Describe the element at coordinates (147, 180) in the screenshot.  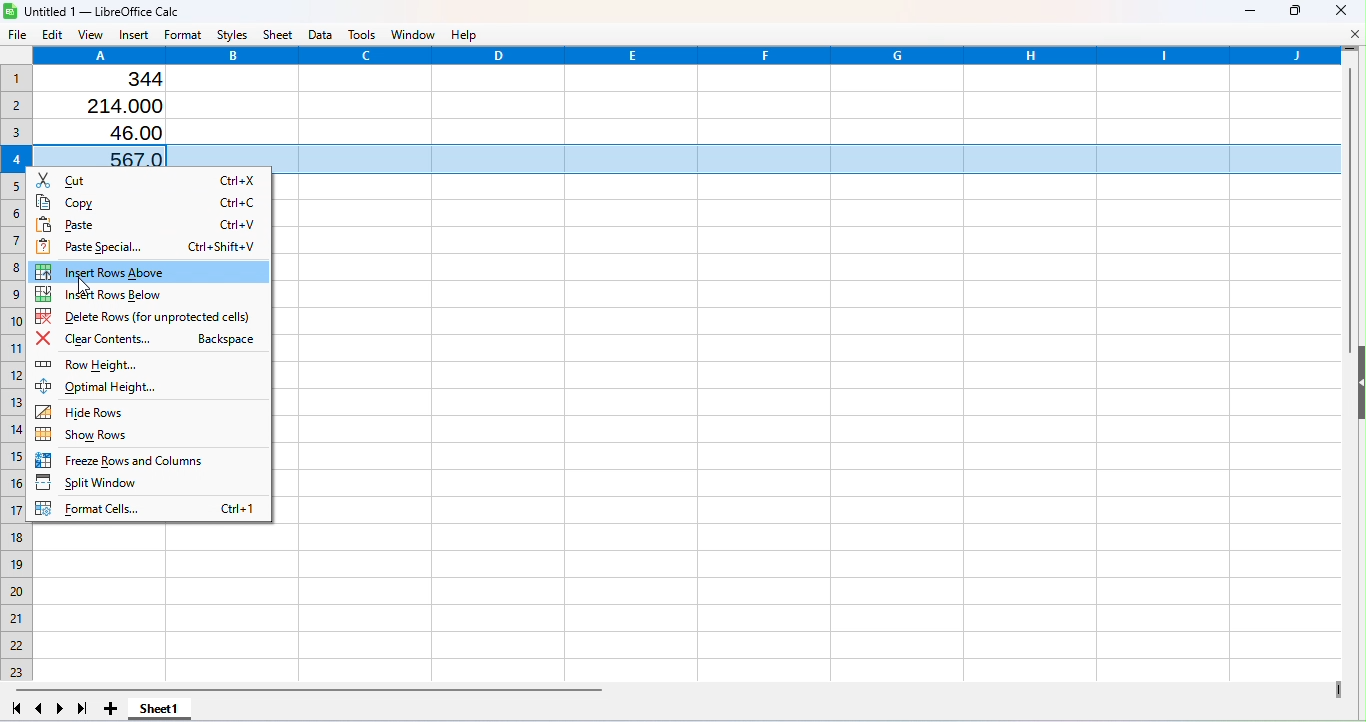
I see `Cut   Ctrl+X` at that location.